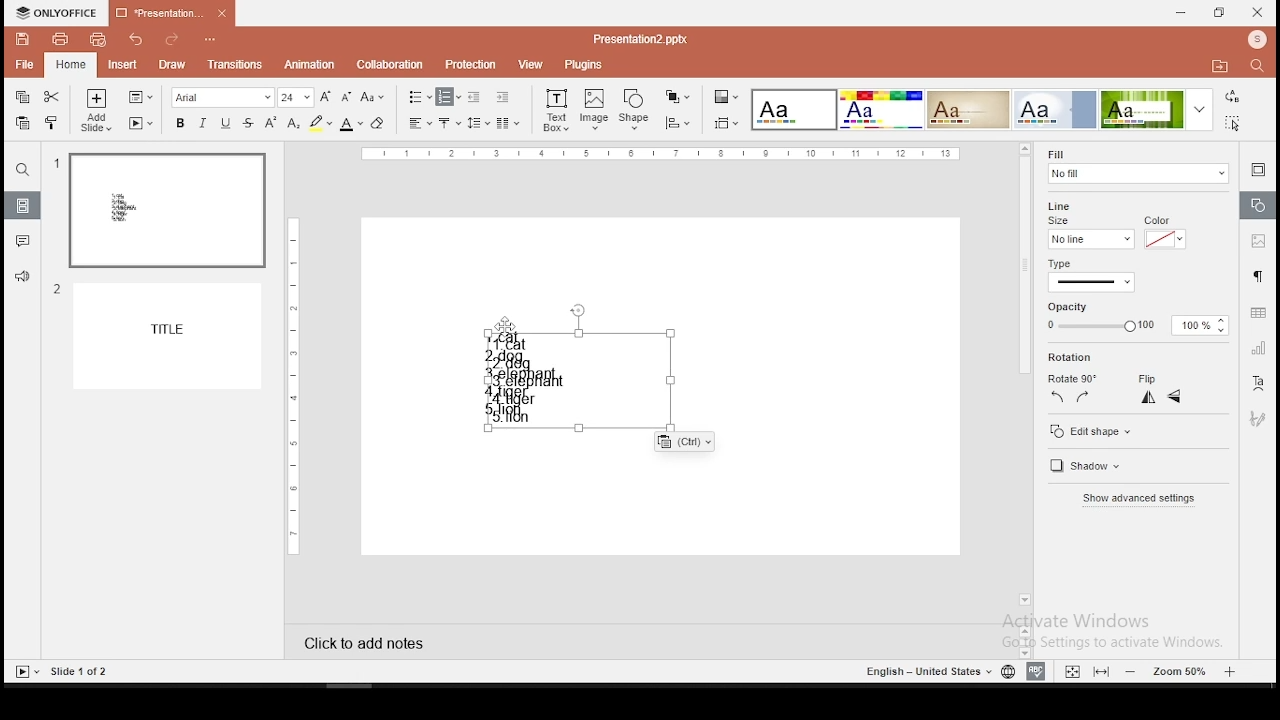 Image resolution: width=1280 pixels, height=720 pixels. Describe the element at coordinates (141, 97) in the screenshot. I see `change slide layout` at that location.